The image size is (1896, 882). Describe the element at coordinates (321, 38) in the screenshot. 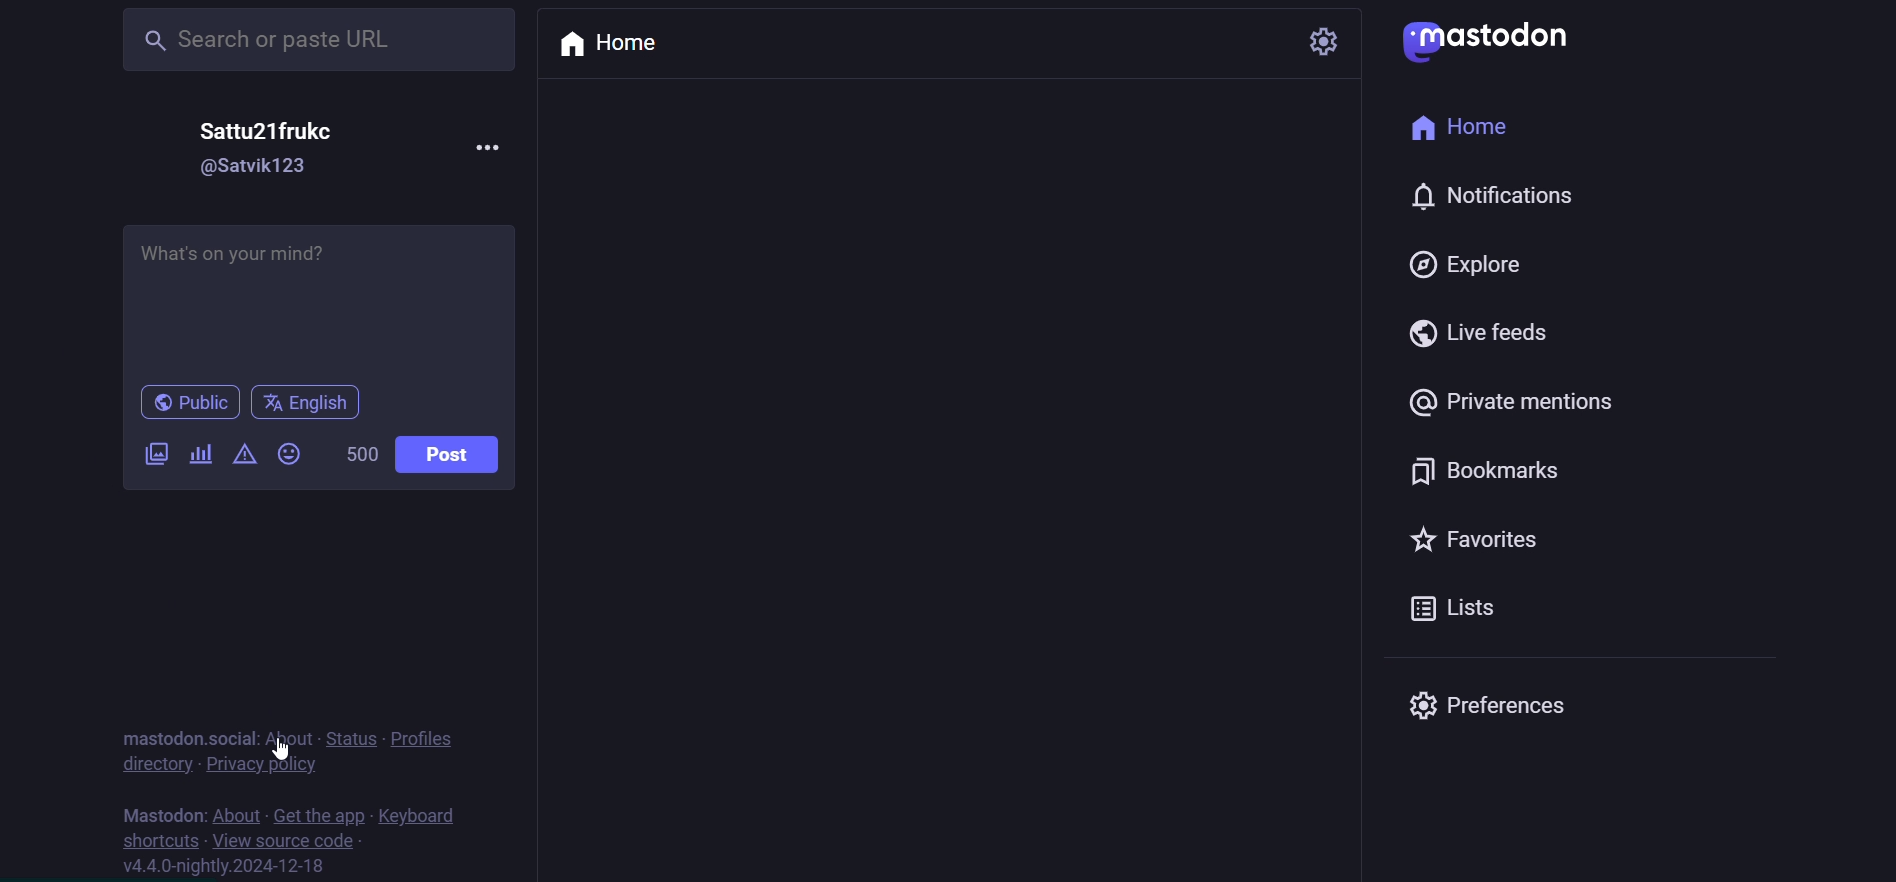

I see `search` at that location.